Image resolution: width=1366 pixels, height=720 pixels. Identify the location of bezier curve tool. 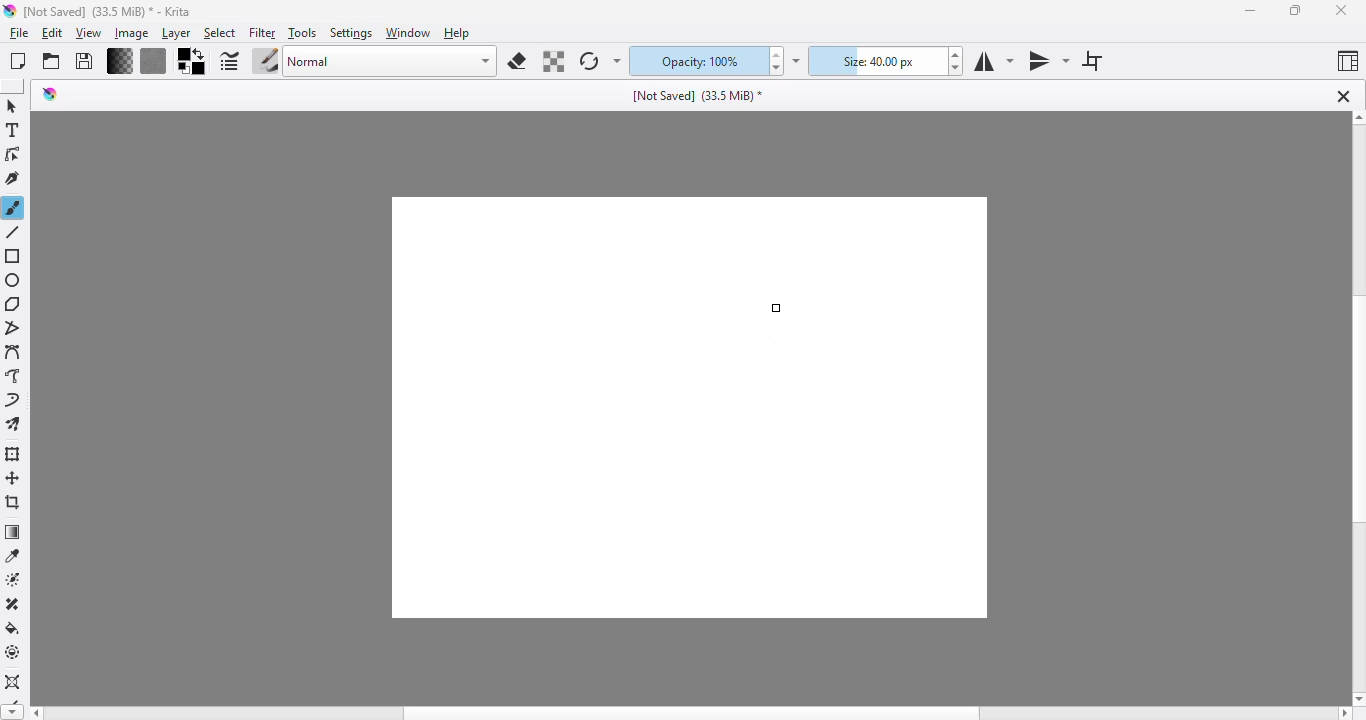
(15, 353).